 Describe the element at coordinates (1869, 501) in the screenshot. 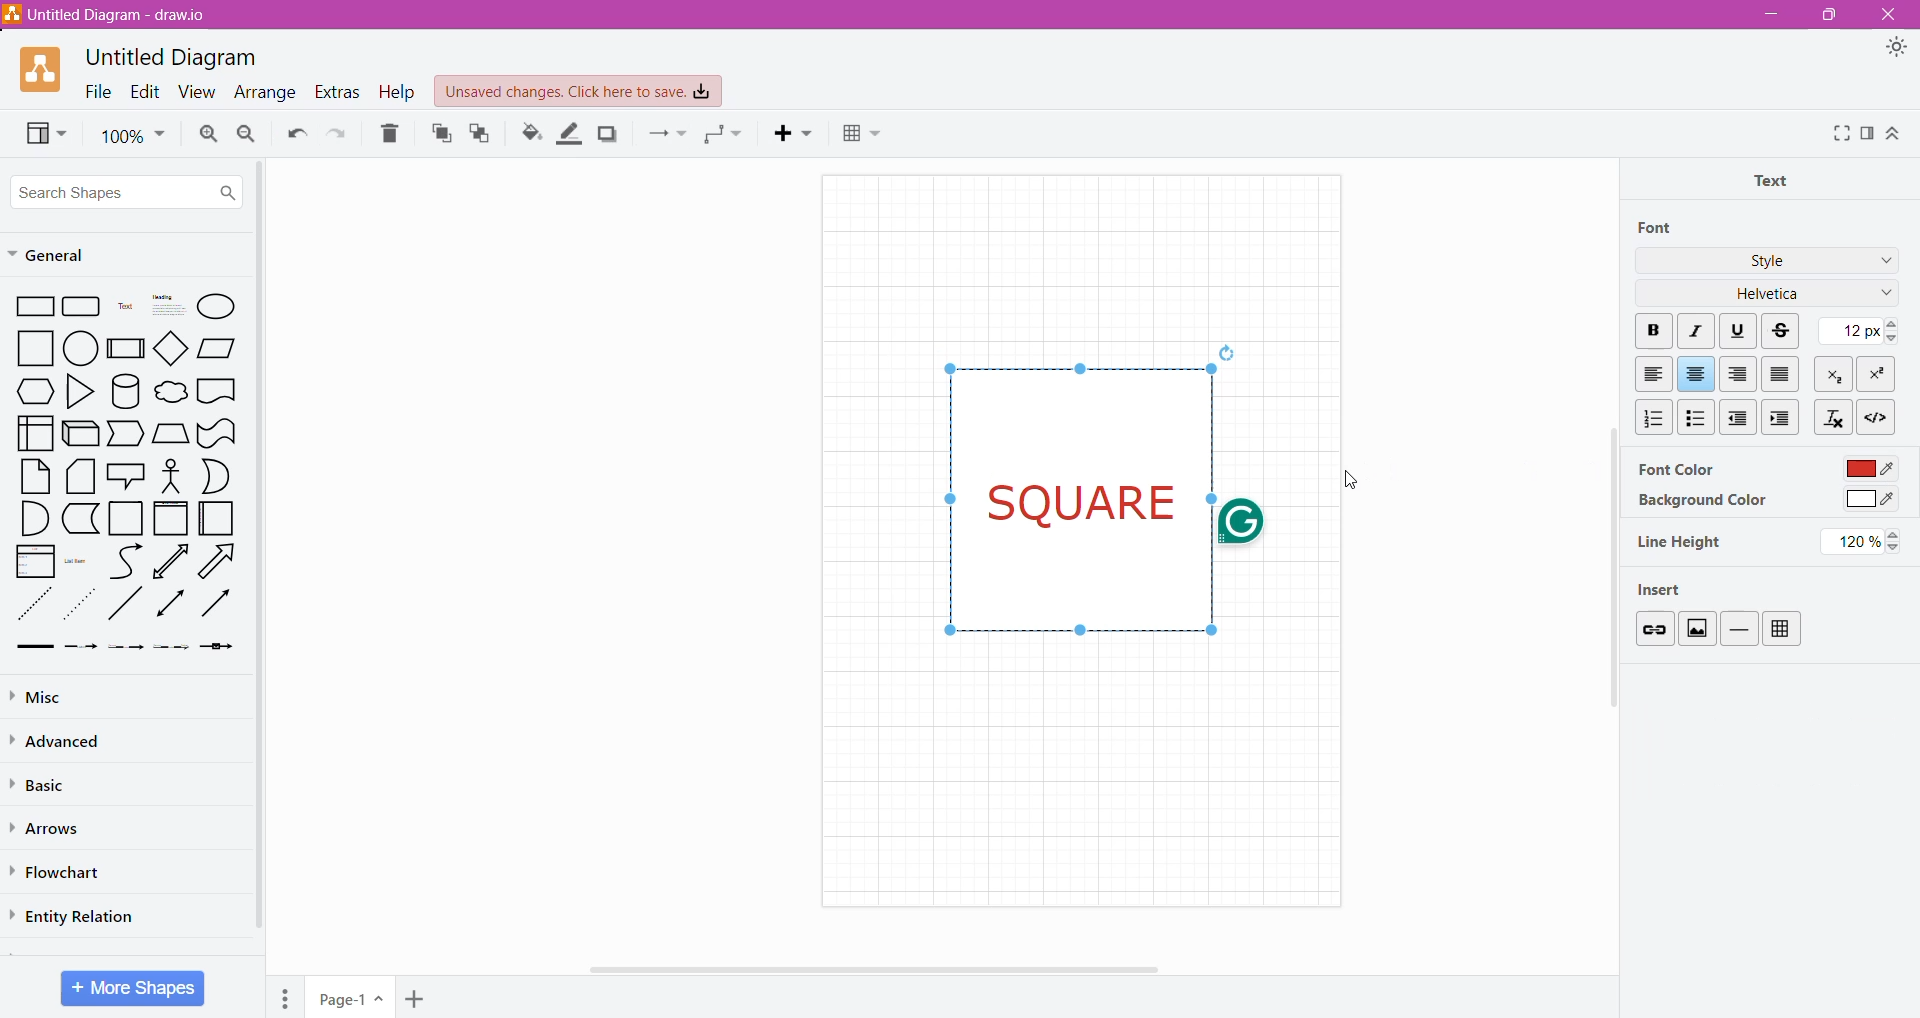

I see `Click to select Background color` at that location.